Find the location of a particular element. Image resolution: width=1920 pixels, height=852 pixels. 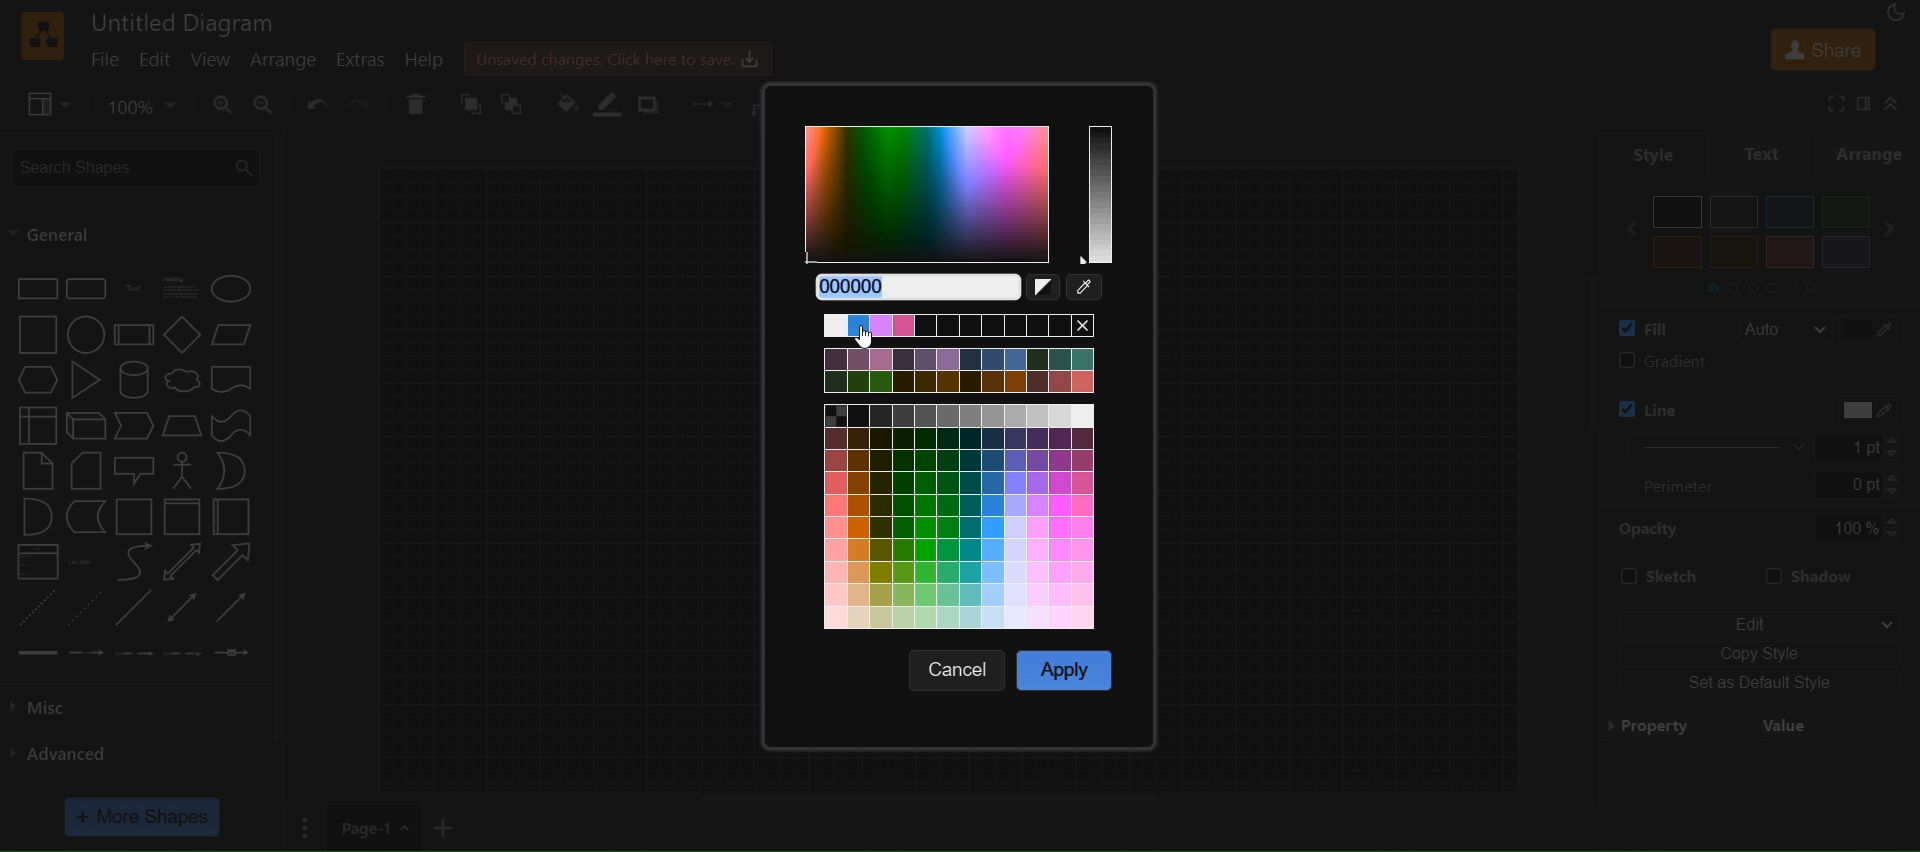

and is located at coordinates (35, 519).